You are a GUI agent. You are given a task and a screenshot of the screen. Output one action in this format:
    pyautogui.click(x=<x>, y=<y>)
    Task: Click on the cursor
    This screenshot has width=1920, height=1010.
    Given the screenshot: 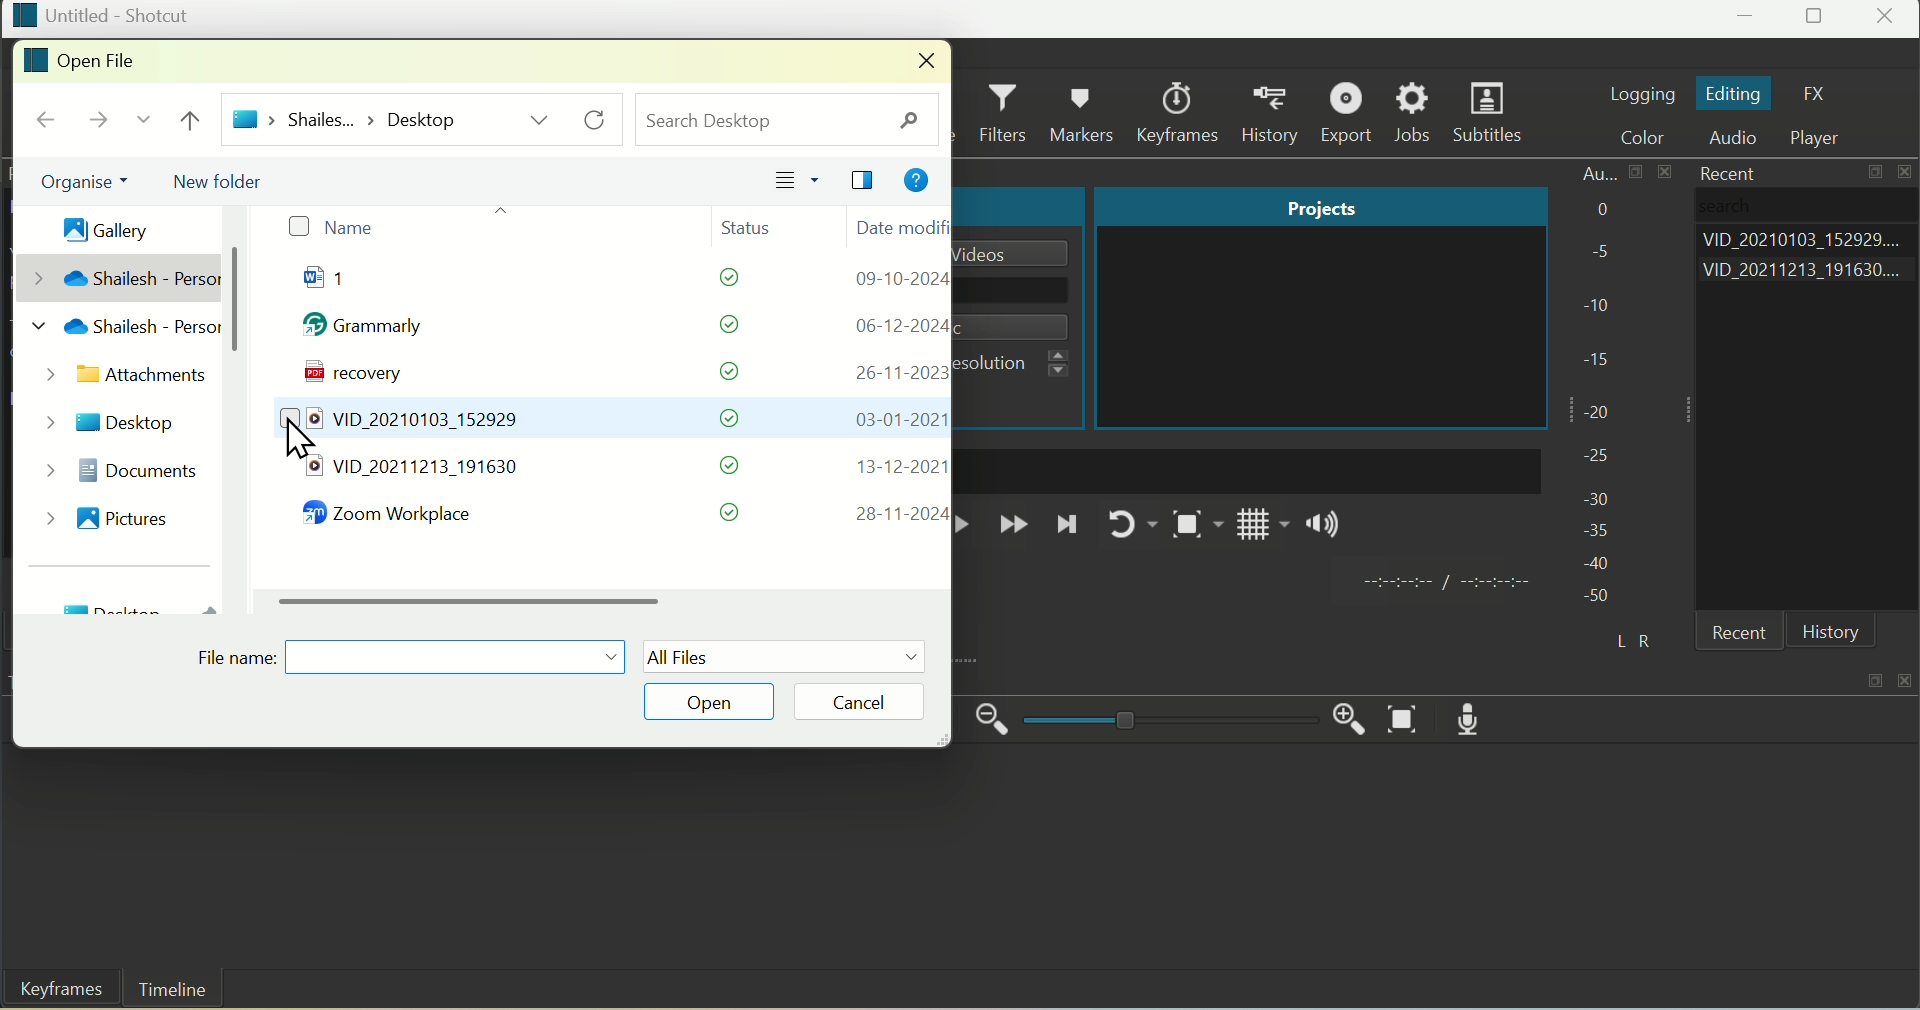 What is the action you would take?
    pyautogui.click(x=302, y=440)
    